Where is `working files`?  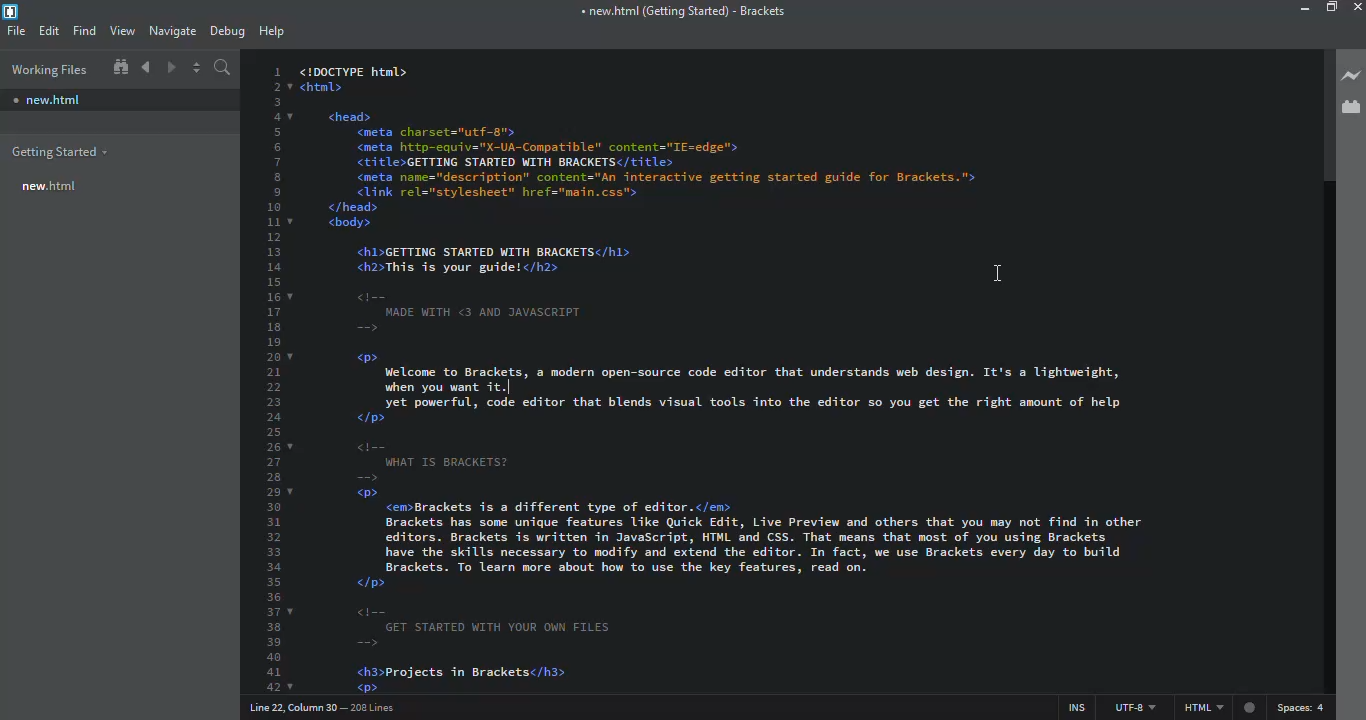 working files is located at coordinates (47, 69).